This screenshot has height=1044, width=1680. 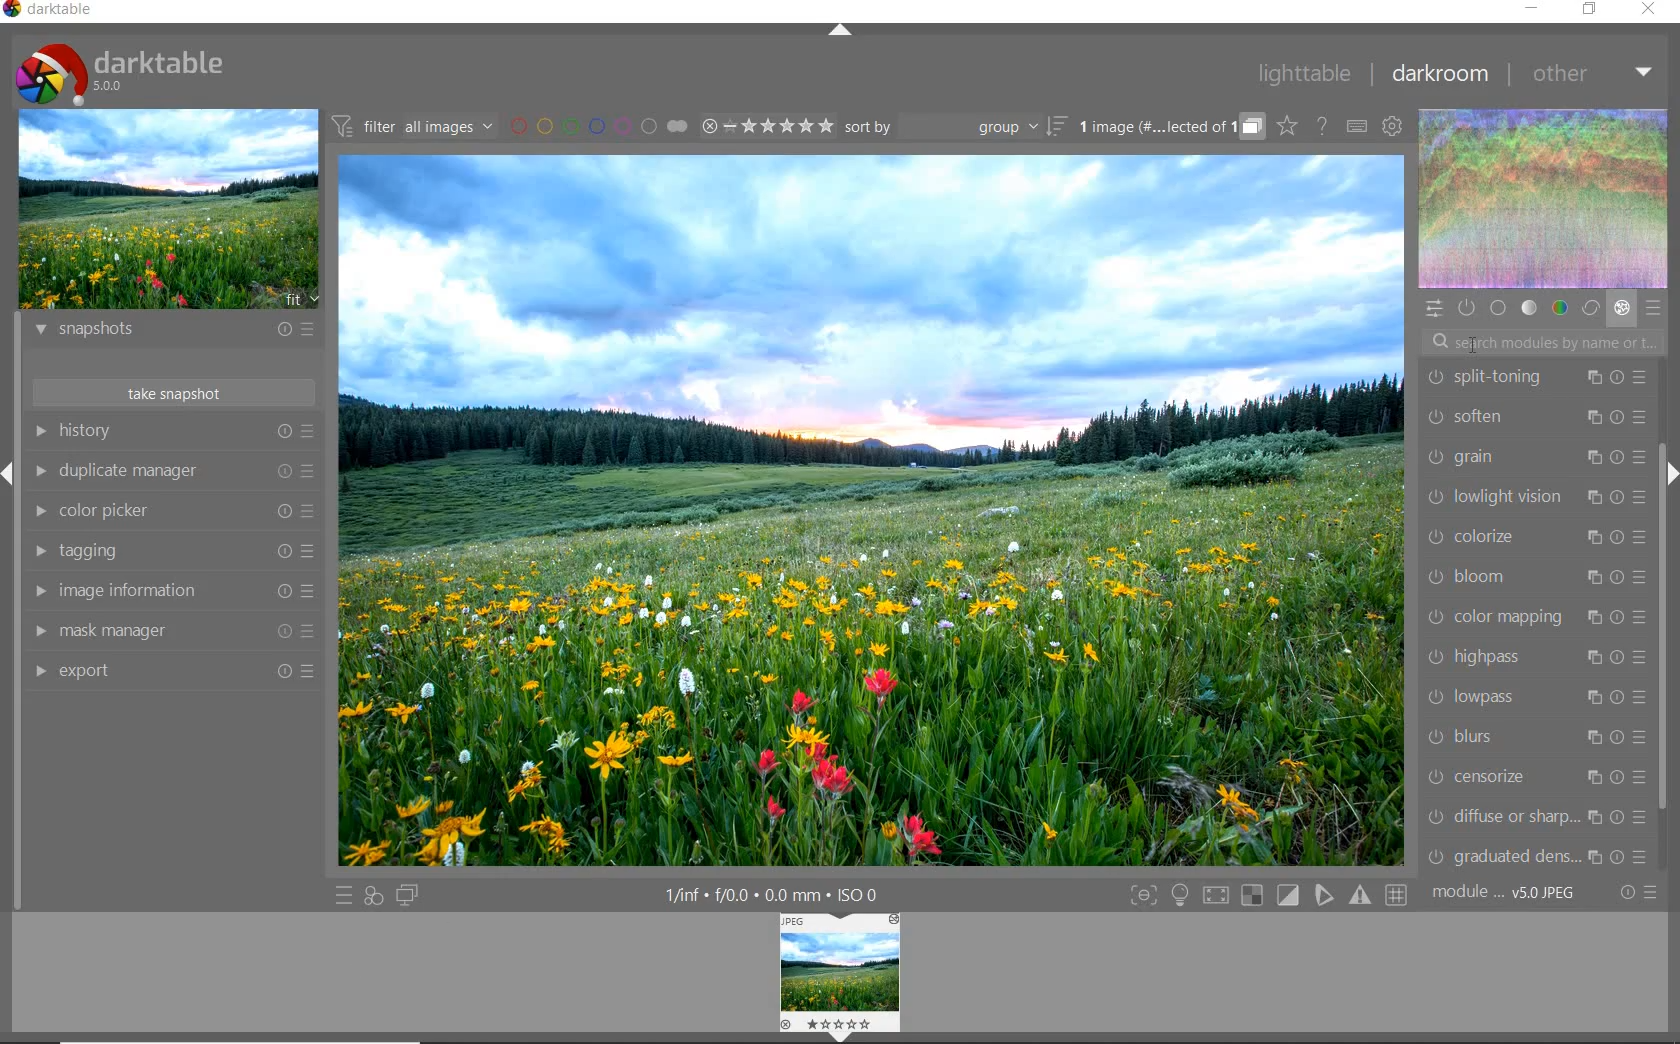 I want to click on snapshots, so click(x=170, y=333).